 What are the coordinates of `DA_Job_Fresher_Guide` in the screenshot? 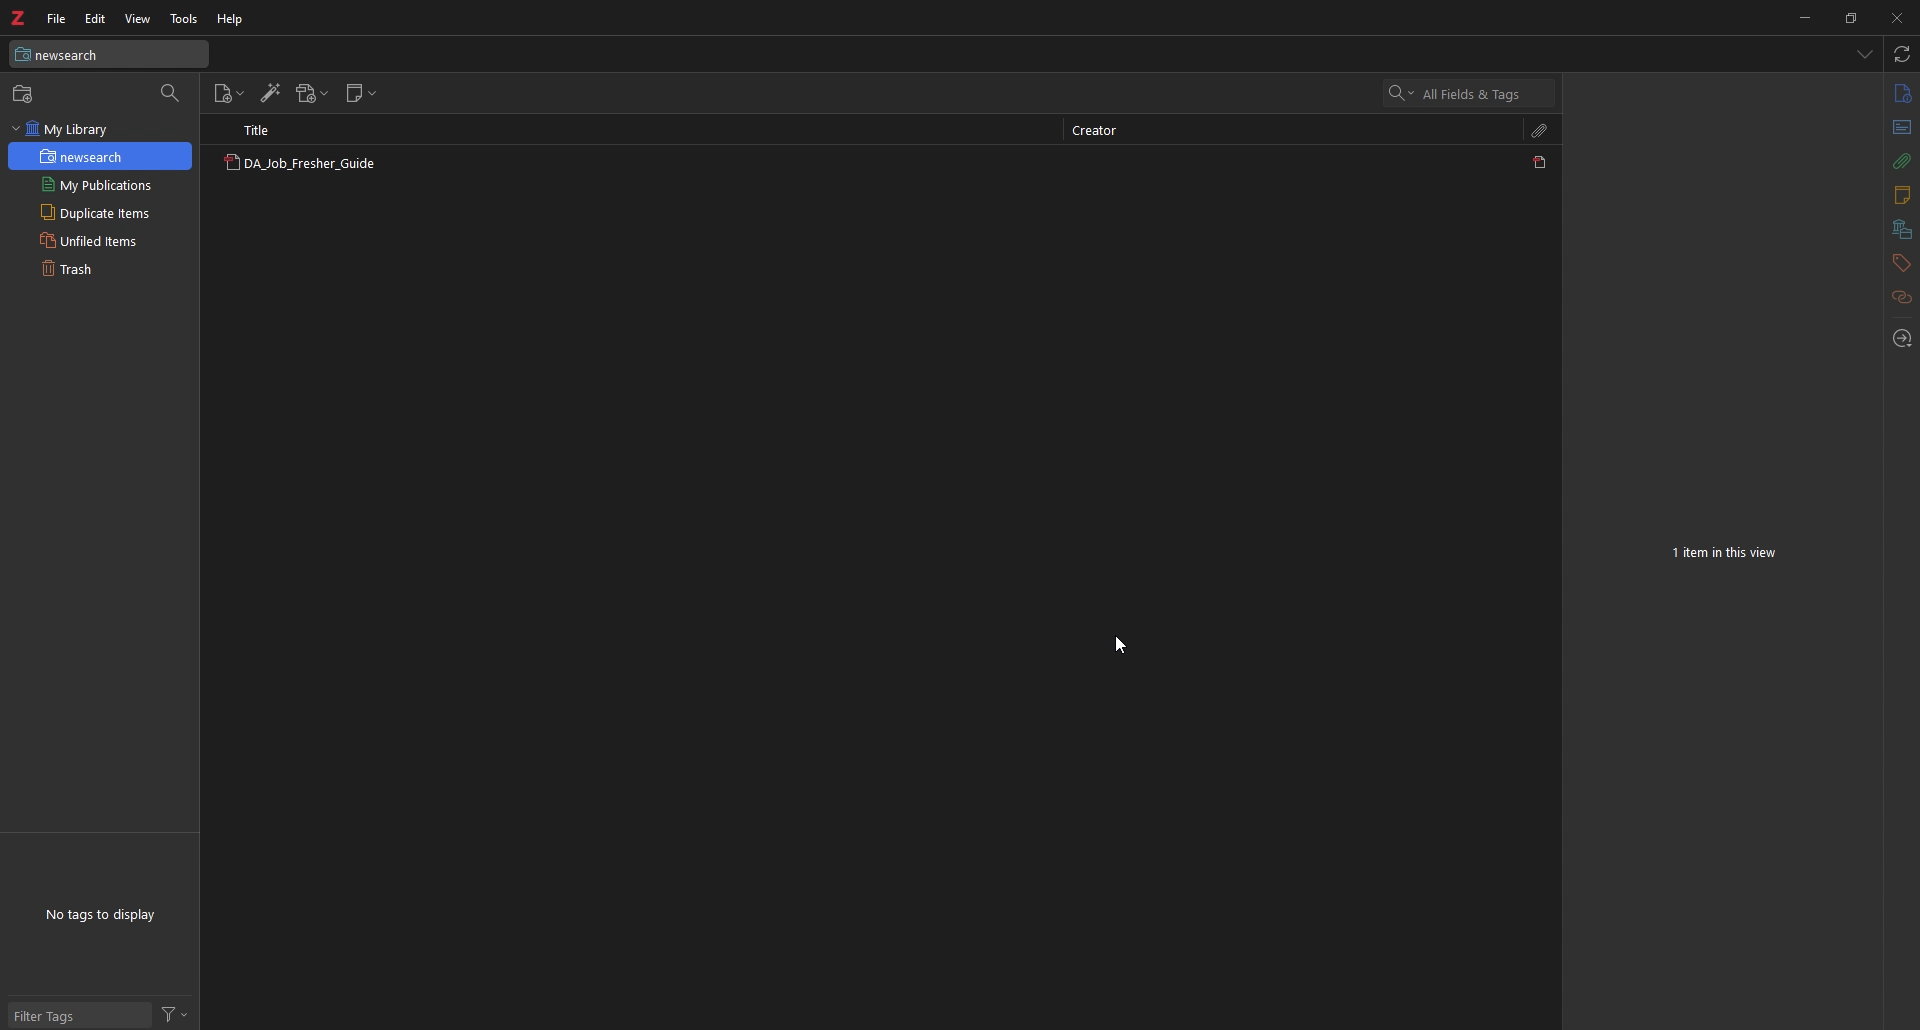 It's located at (299, 165).